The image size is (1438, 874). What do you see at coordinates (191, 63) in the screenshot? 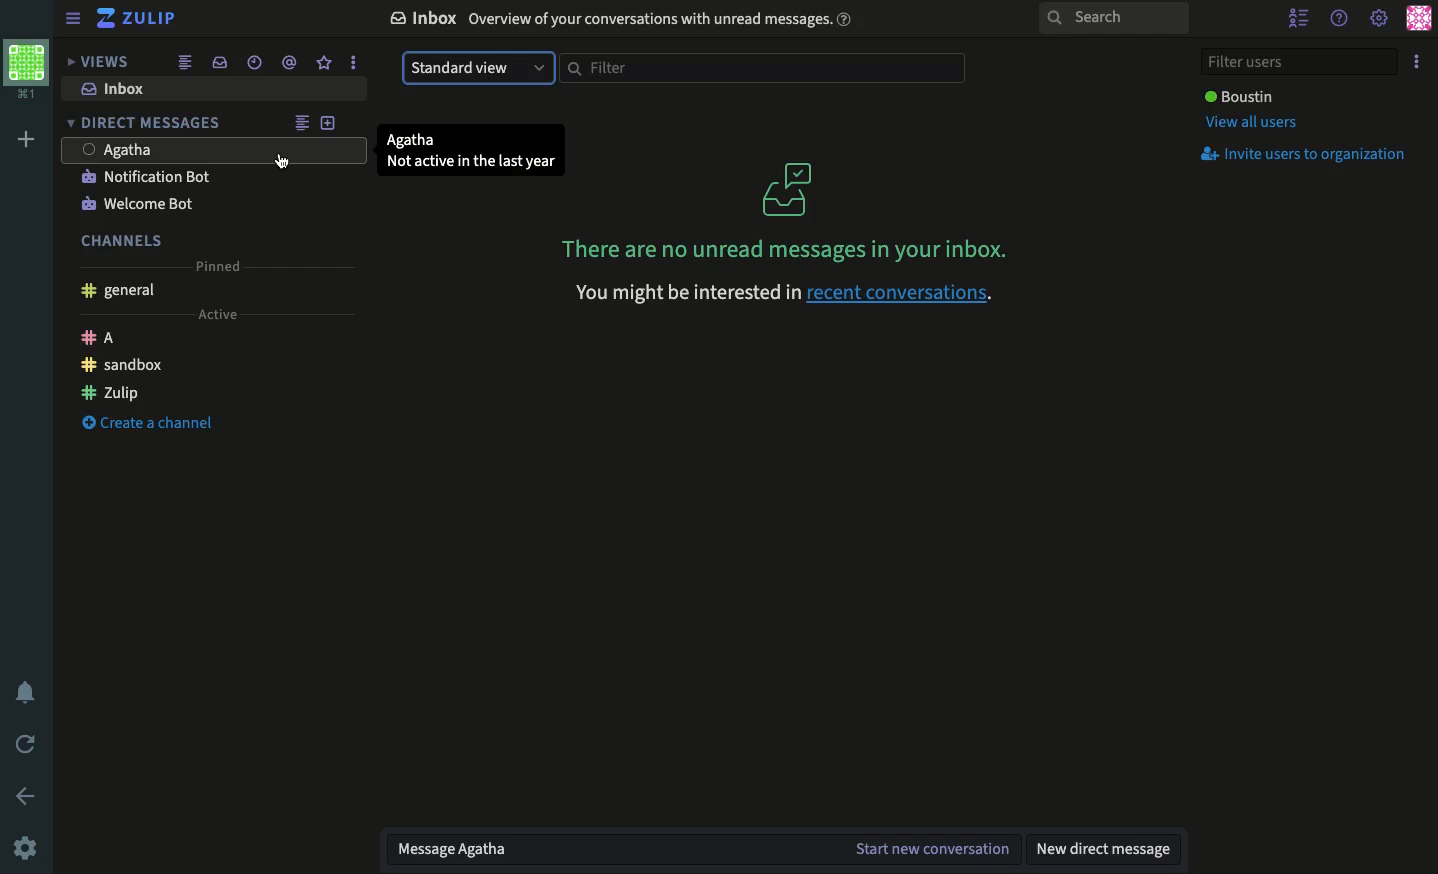
I see `Feed` at bounding box center [191, 63].